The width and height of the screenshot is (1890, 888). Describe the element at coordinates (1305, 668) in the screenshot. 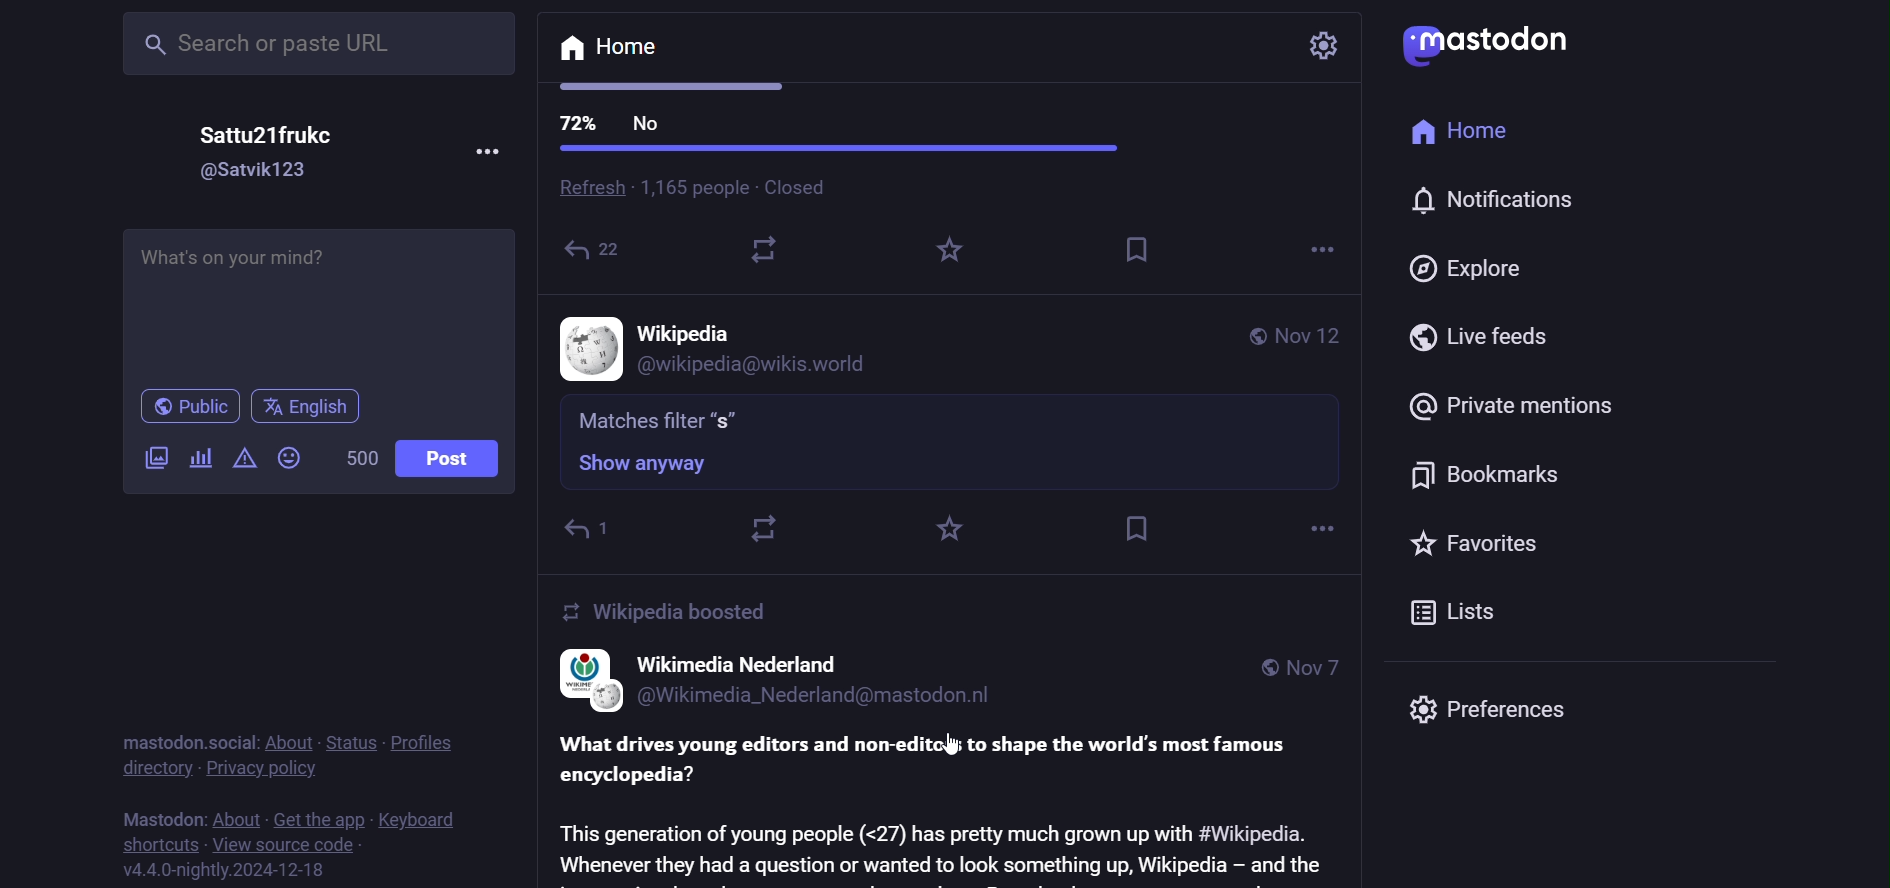

I see `® Nov 7` at that location.